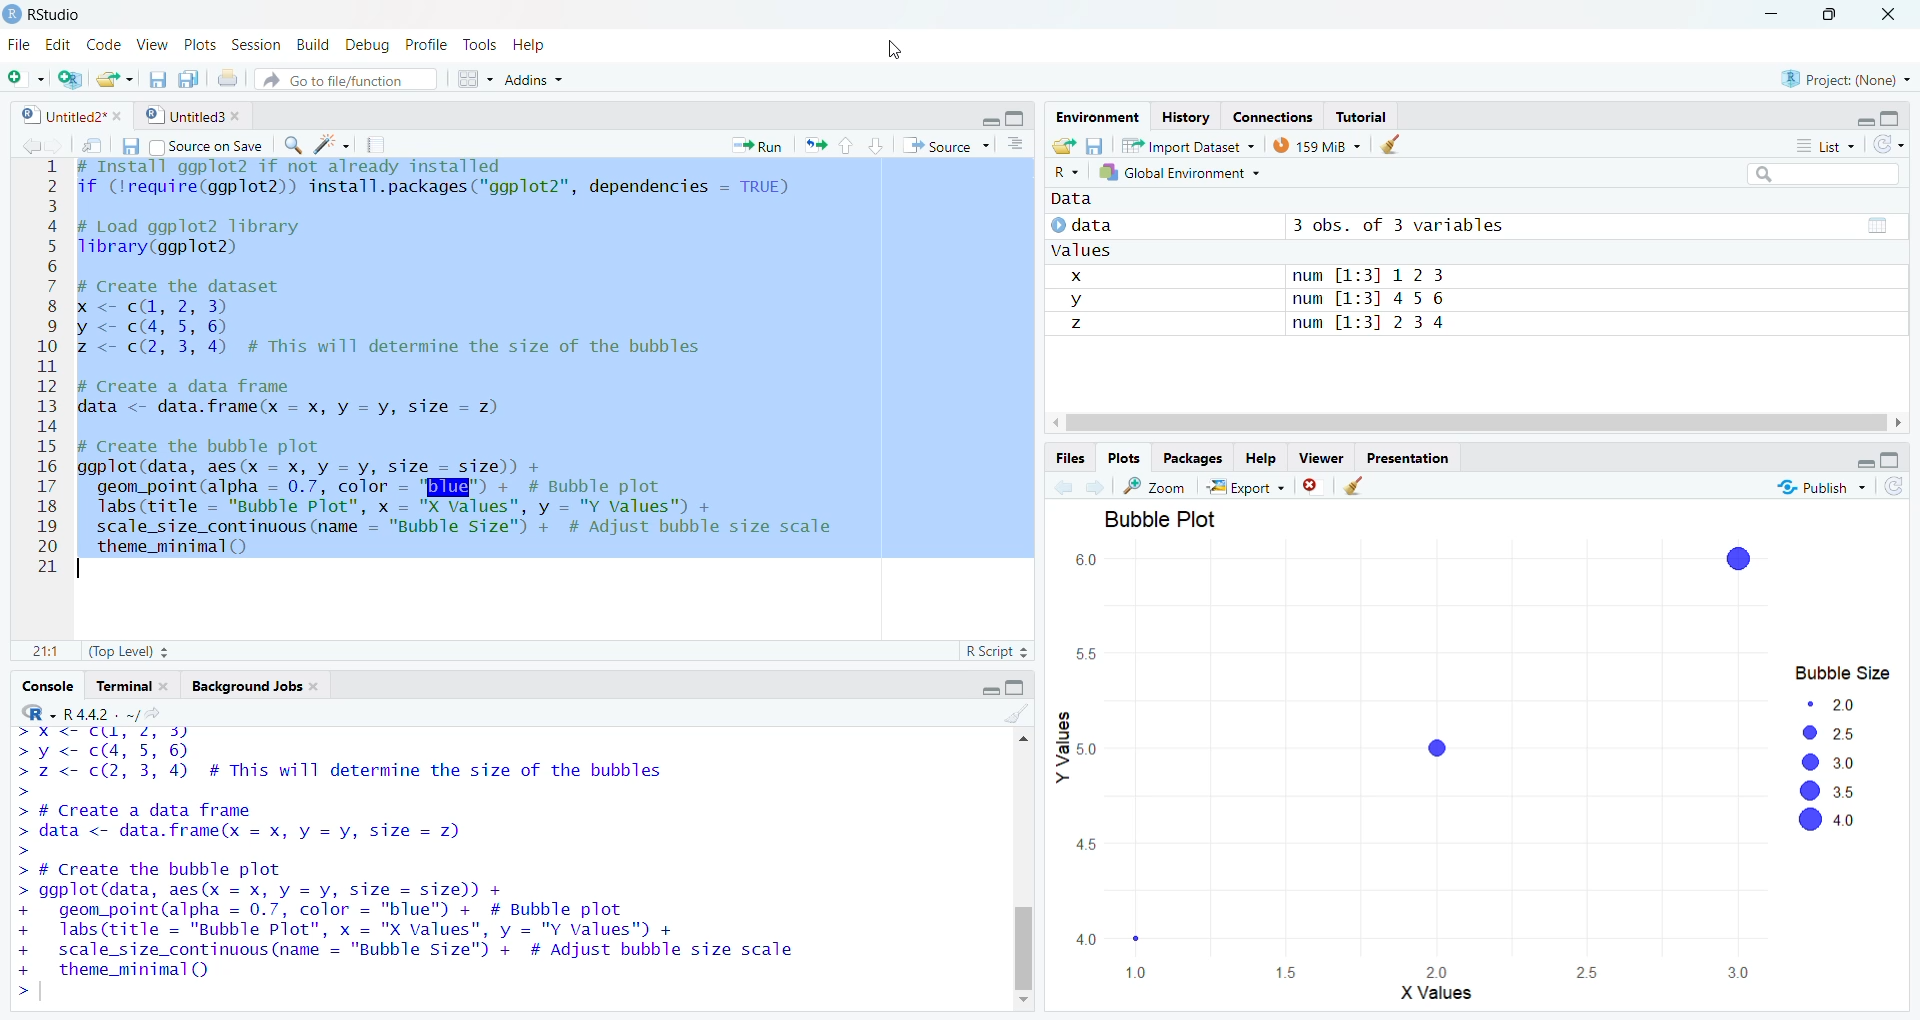 The image size is (1920, 1020). Describe the element at coordinates (1820, 490) in the screenshot. I see `Publish ` at that location.